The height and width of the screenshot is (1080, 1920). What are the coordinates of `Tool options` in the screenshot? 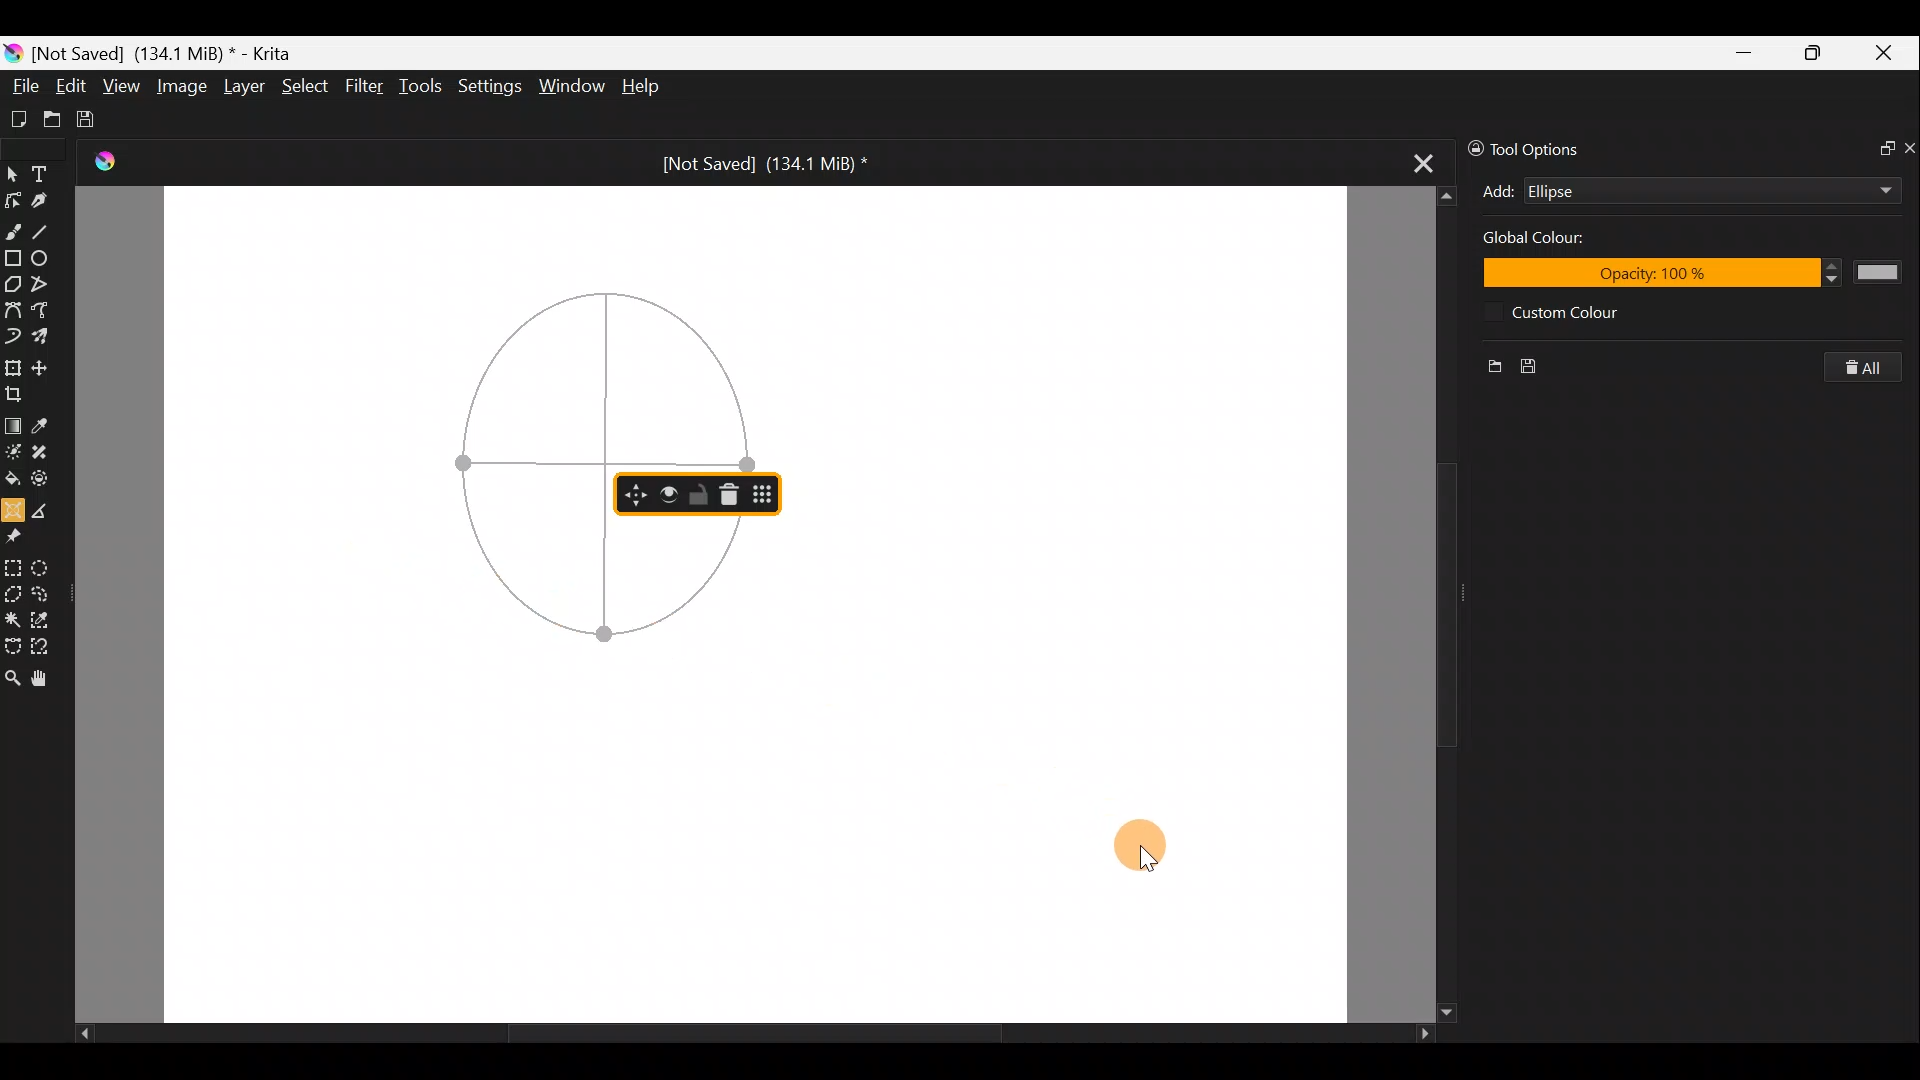 It's located at (1542, 147).